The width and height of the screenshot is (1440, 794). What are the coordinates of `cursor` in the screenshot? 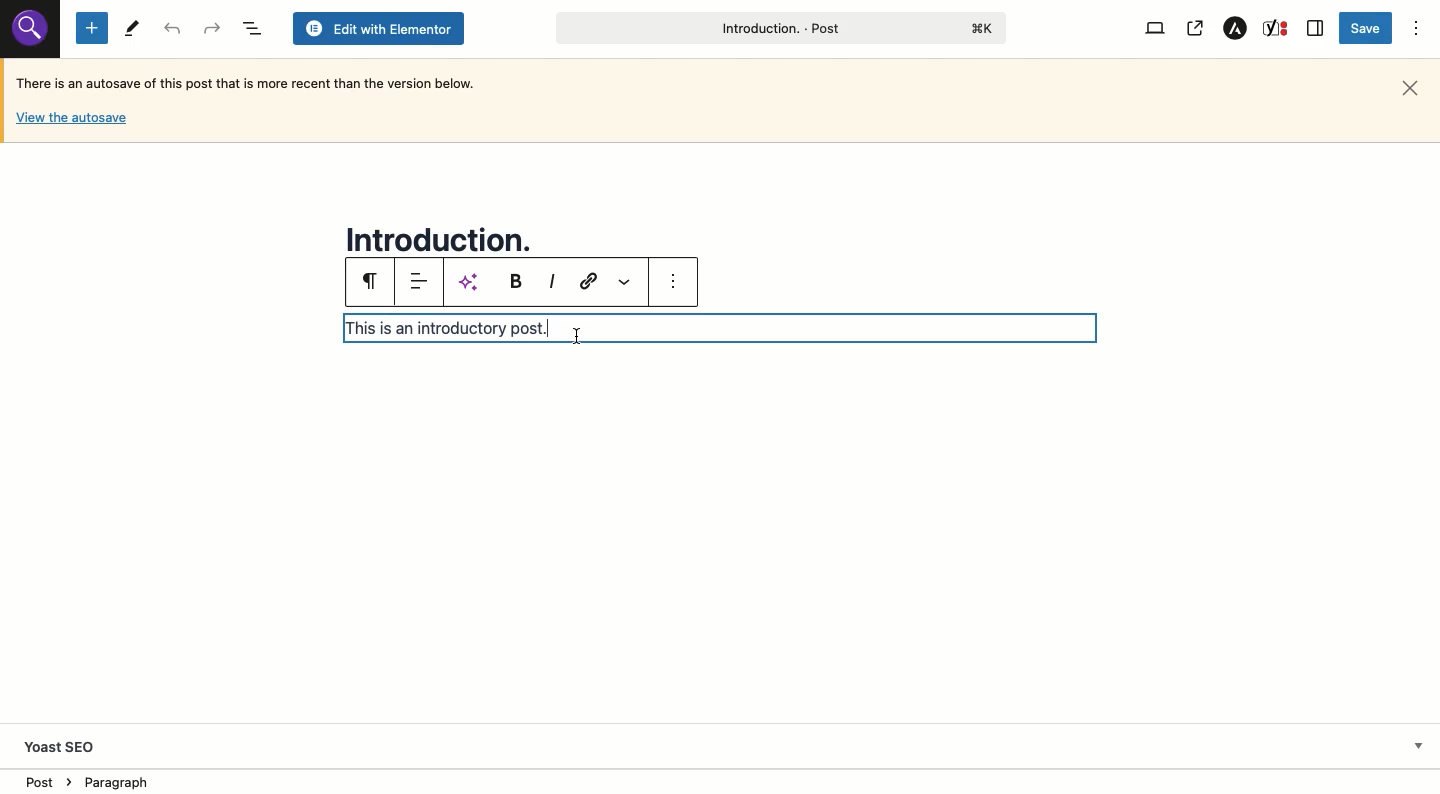 It's located at (577, 336).